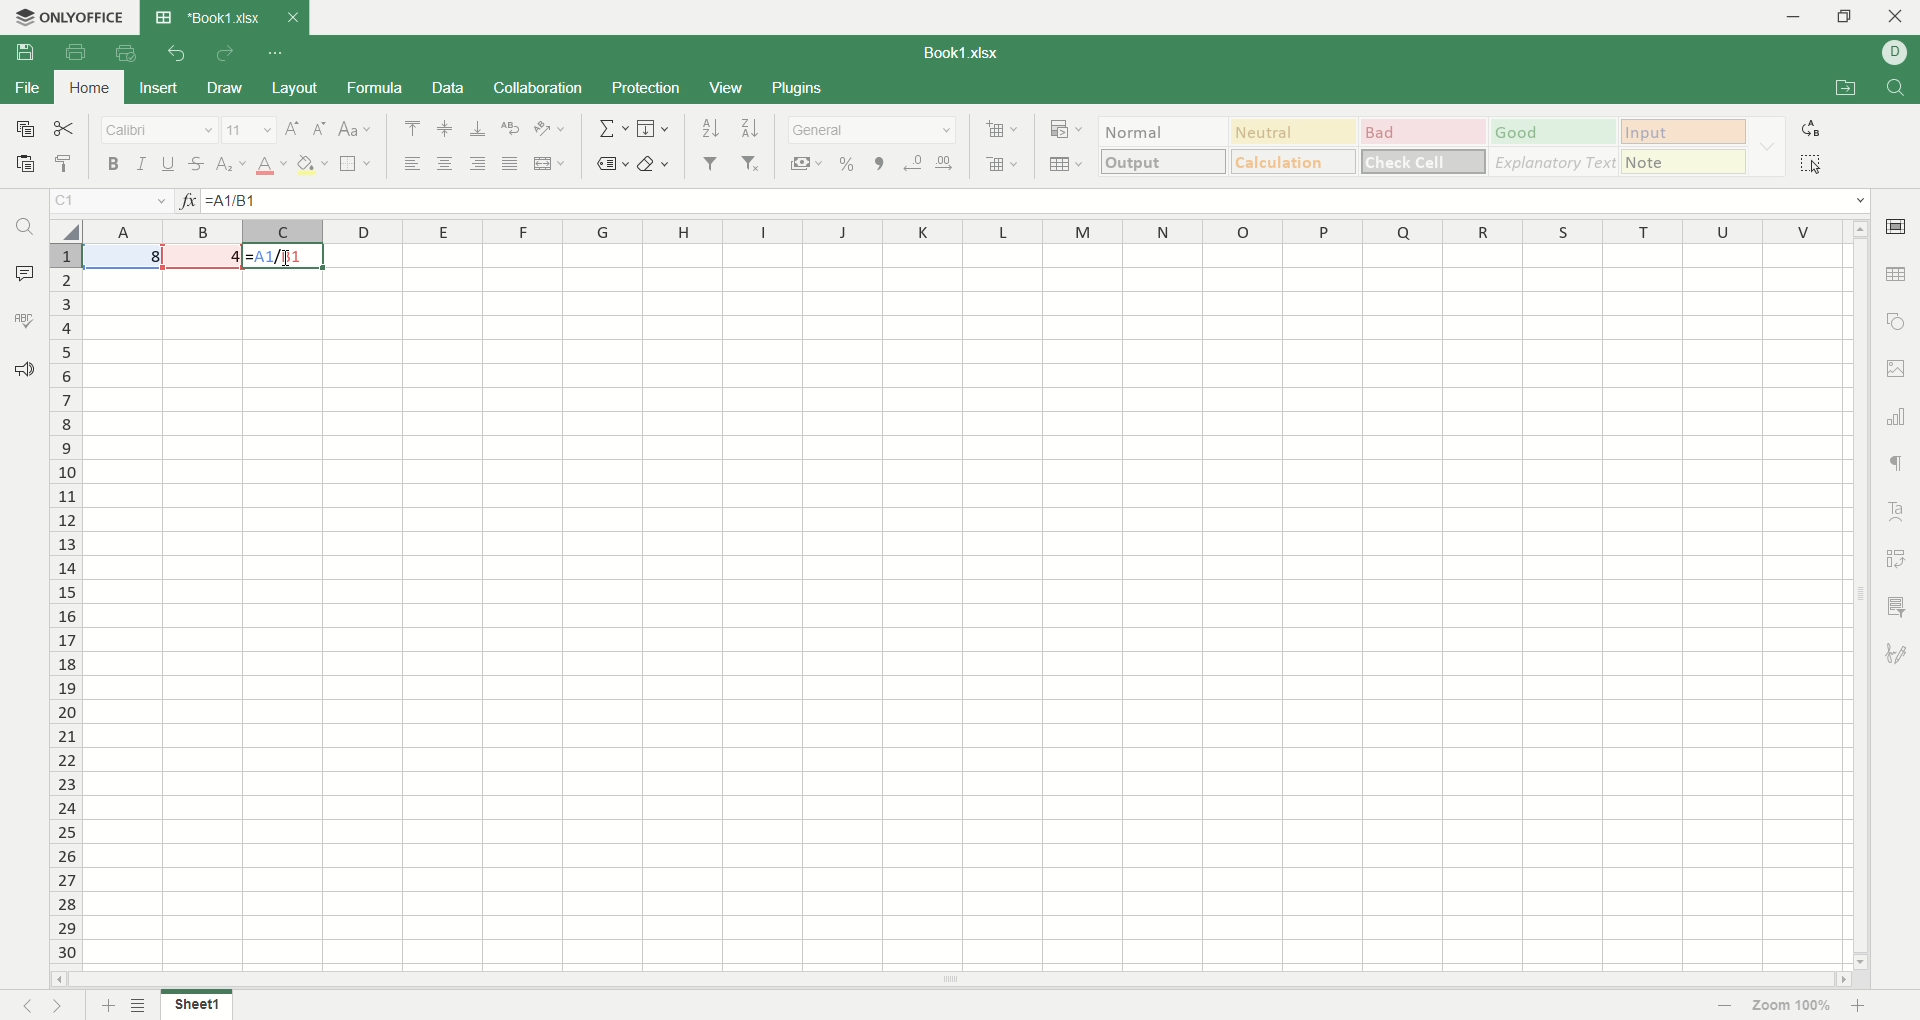  Describe the element at coordinates (169, 163) in the screenshot. I see `underline` at that location.